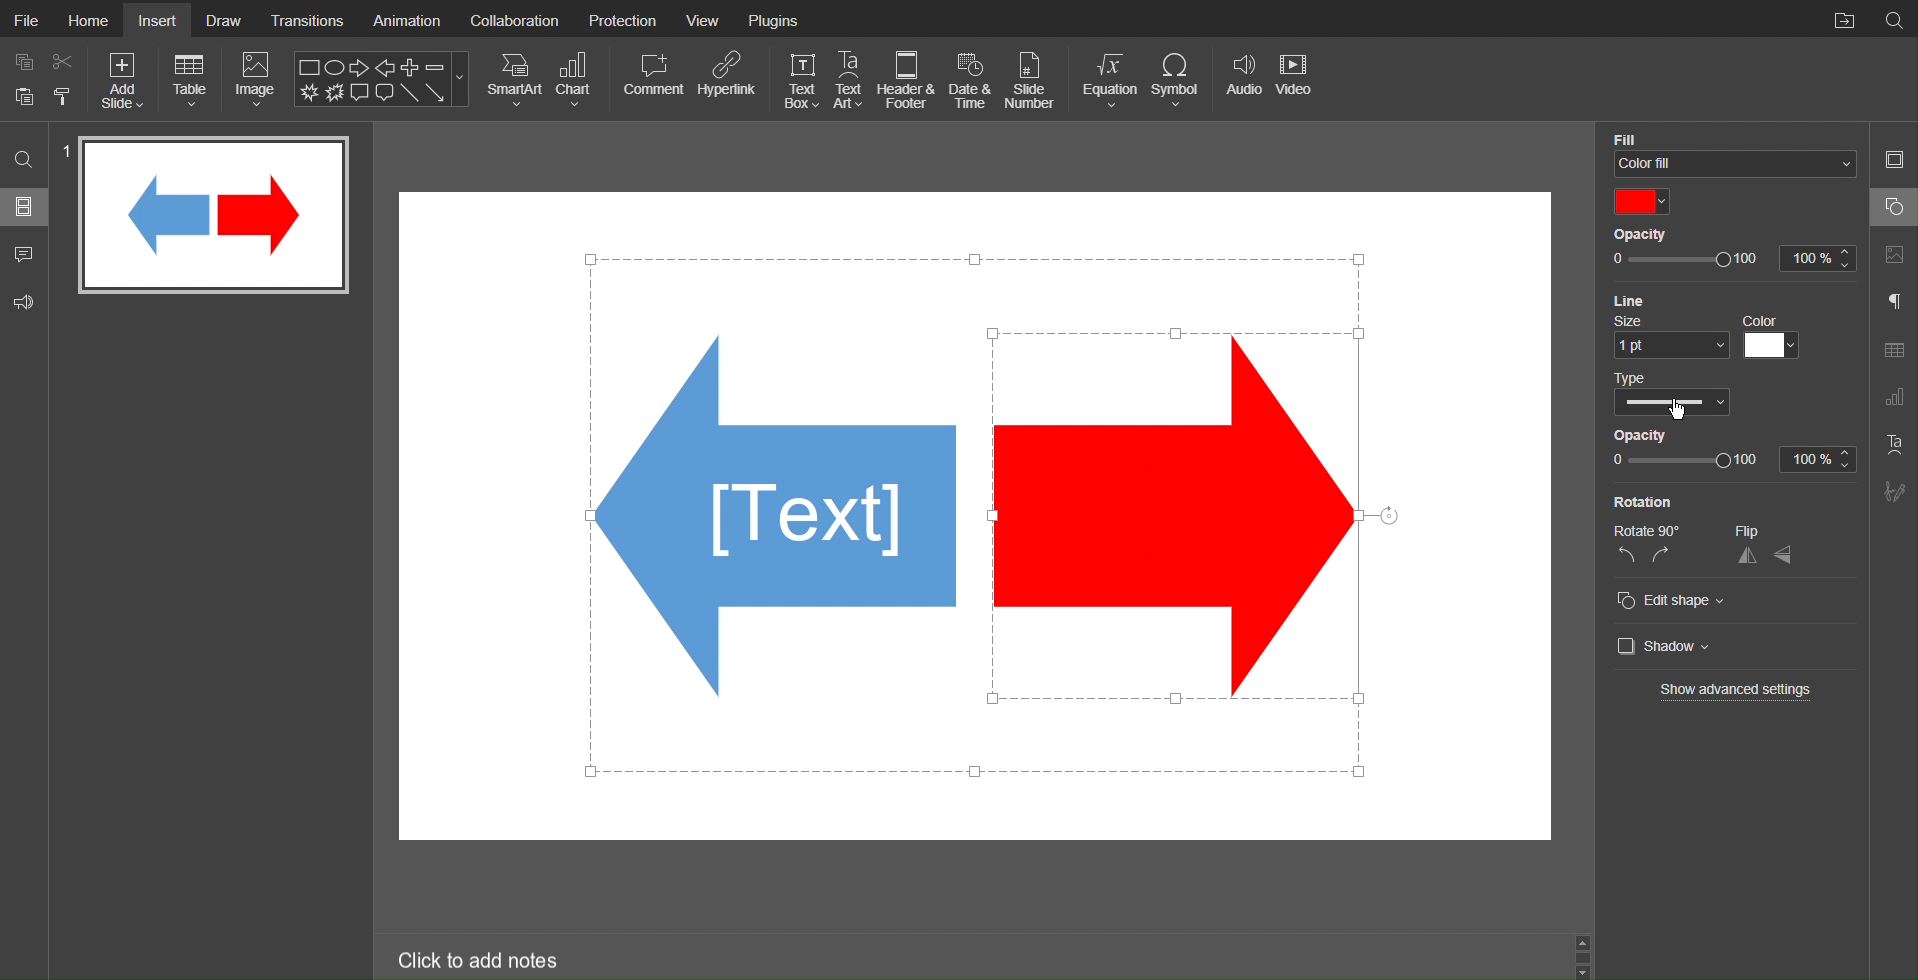 The width and height of the screenshot is (1918, 980). Describe the element at coordinates (1683, 601) in the screenshot. I see `Edit Shape` at that location.